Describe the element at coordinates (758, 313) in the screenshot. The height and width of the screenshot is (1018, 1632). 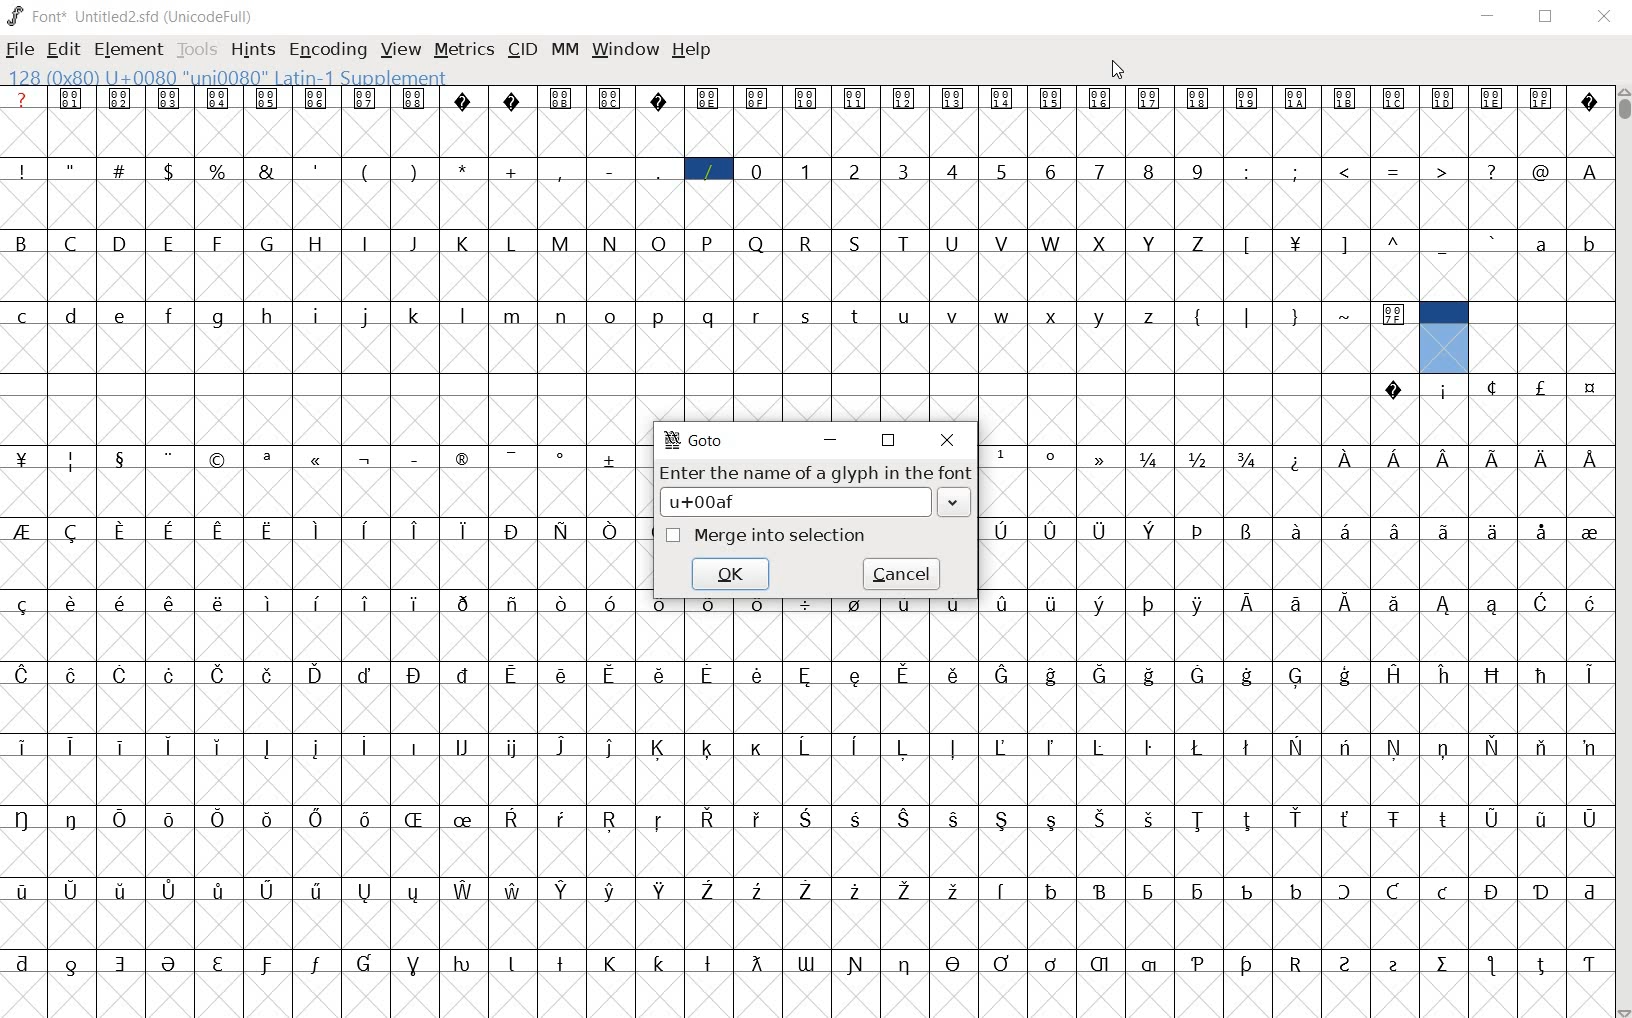
I see `r` at that location.